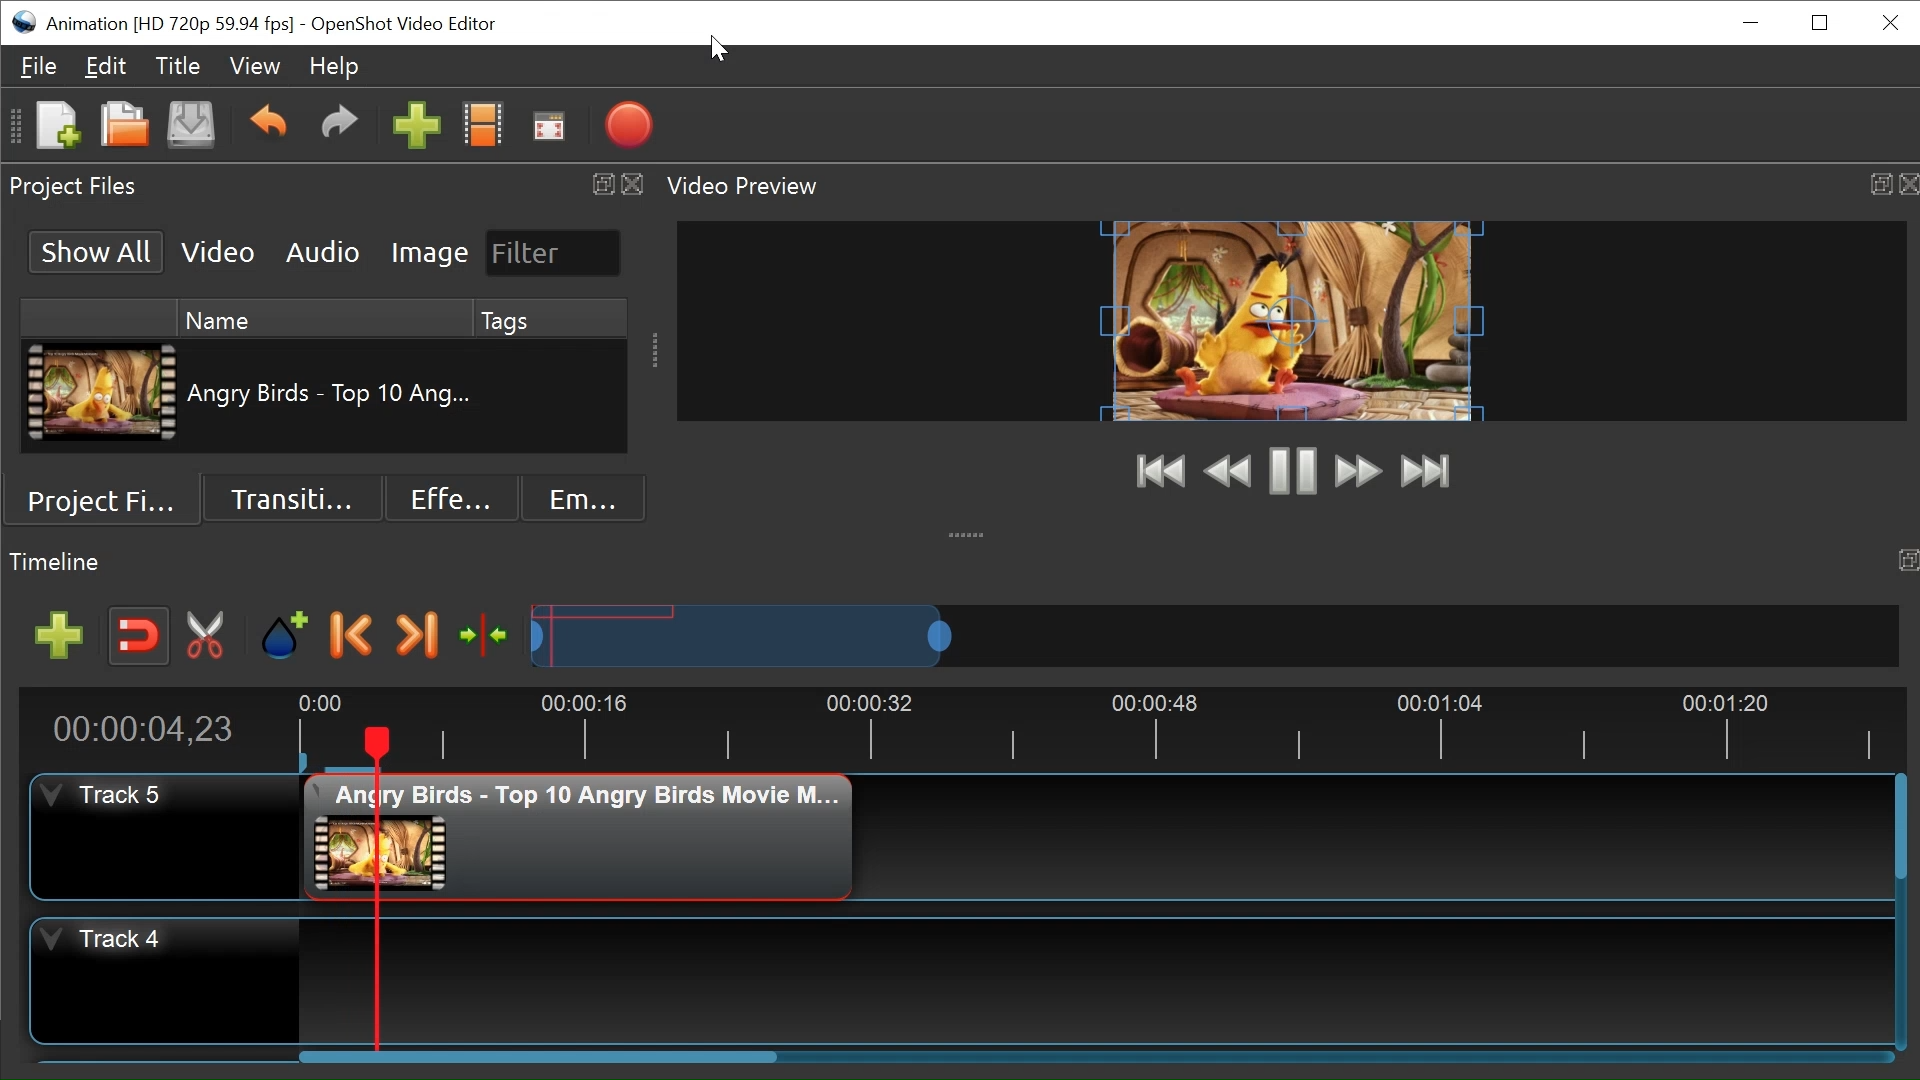  What do you see at coordinates (967, 532) in the screenshot?
I see `collapse` at bounding box center [967, 532].